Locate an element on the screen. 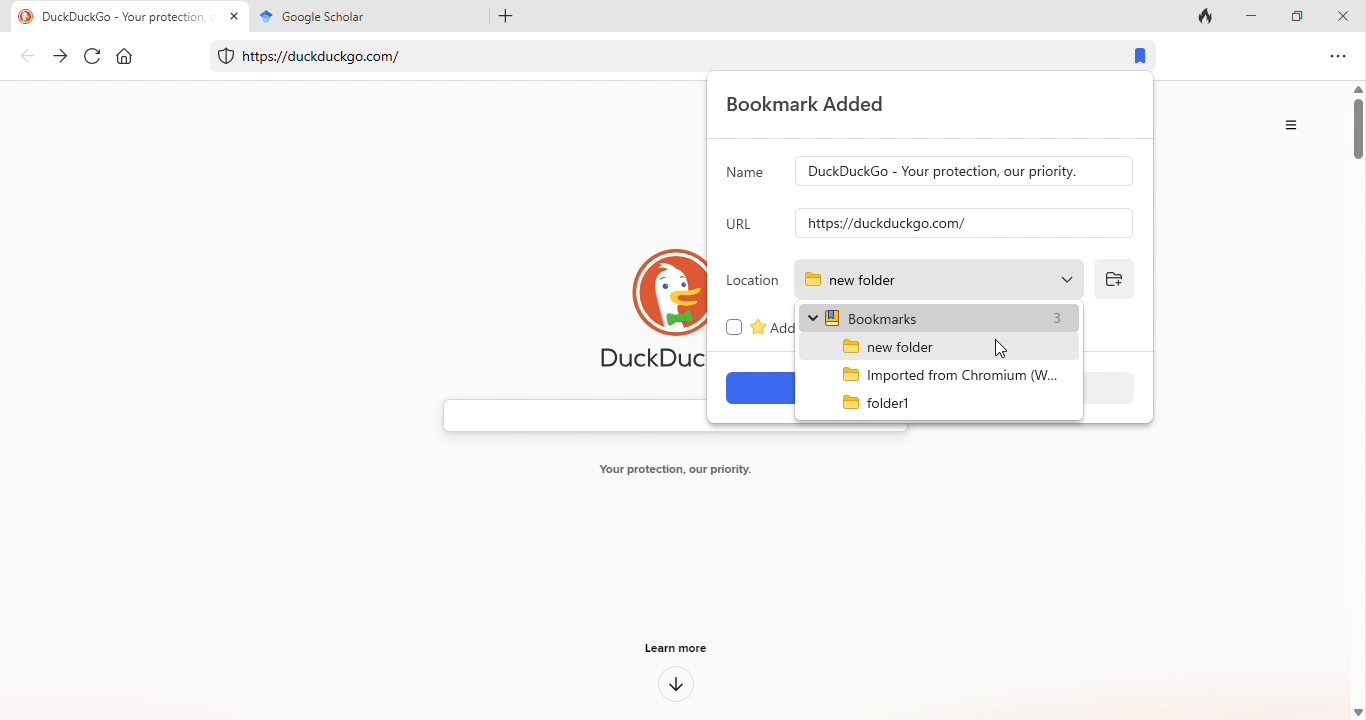 The width and height of the screenshot is (1366, 720). new folder is located at coordinates (919, 346).